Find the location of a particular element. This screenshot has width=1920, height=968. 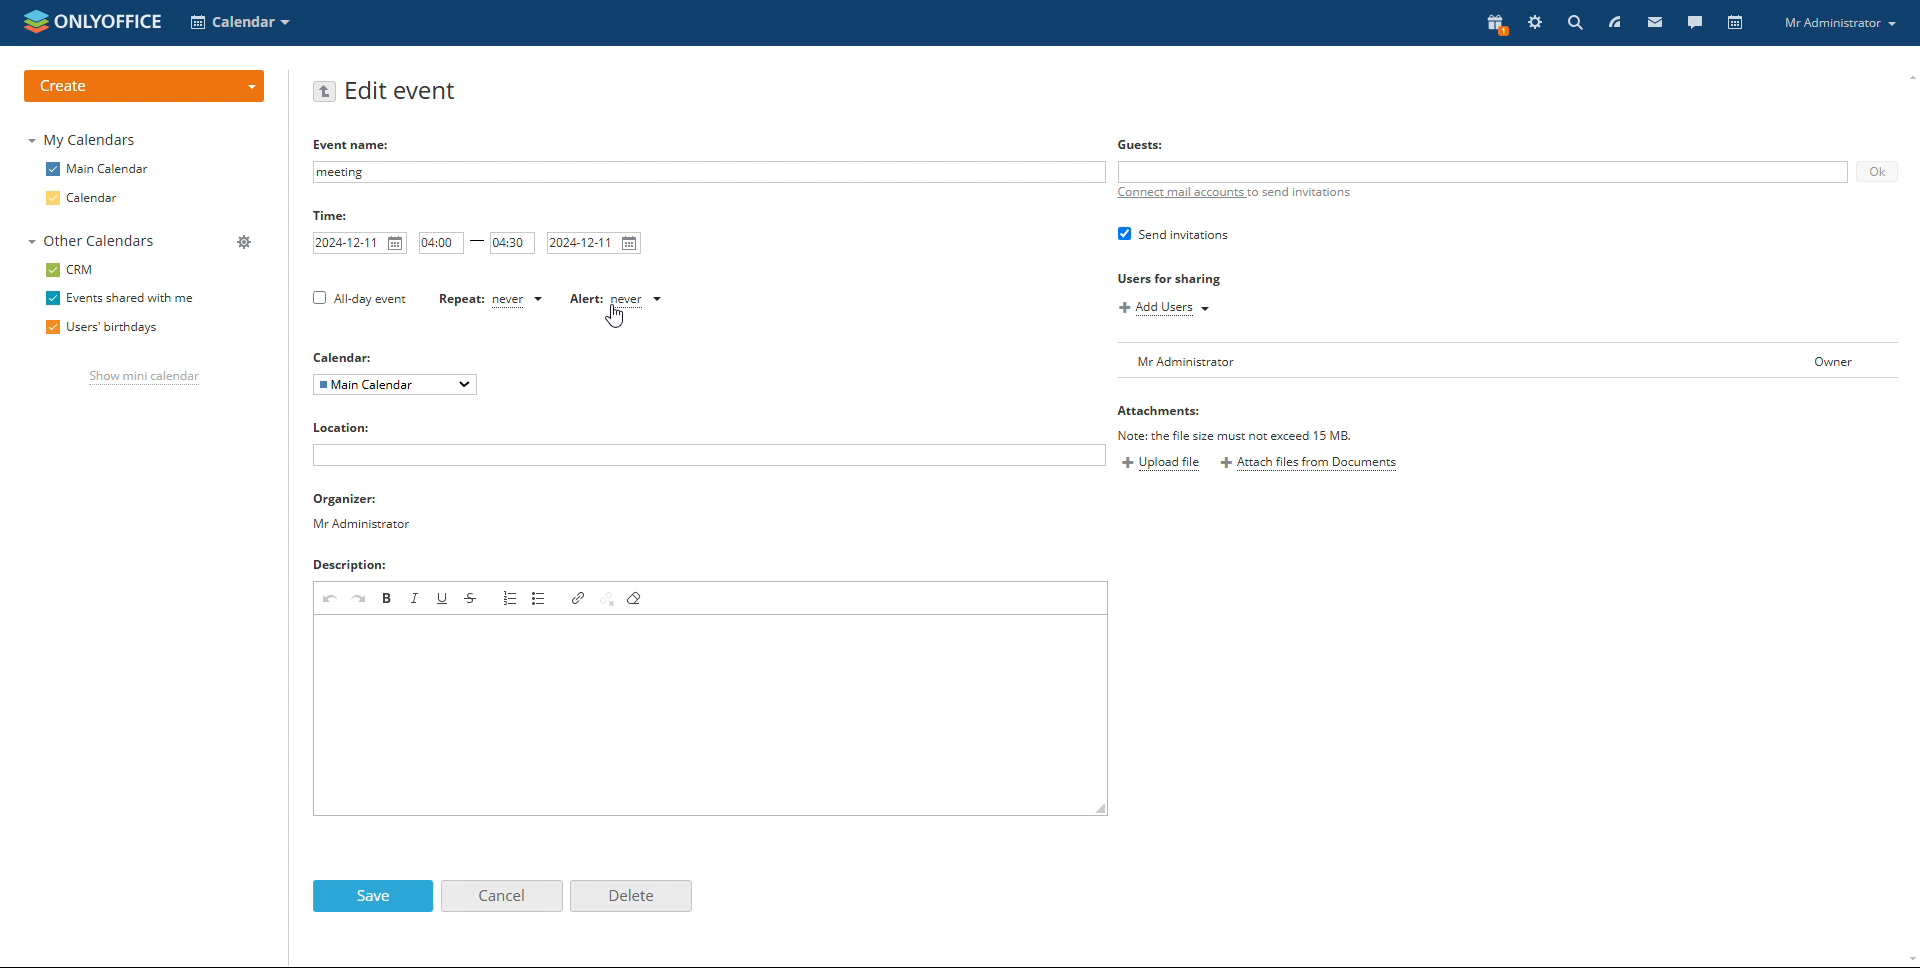

events shared with me is located at coordinates (124, 297).